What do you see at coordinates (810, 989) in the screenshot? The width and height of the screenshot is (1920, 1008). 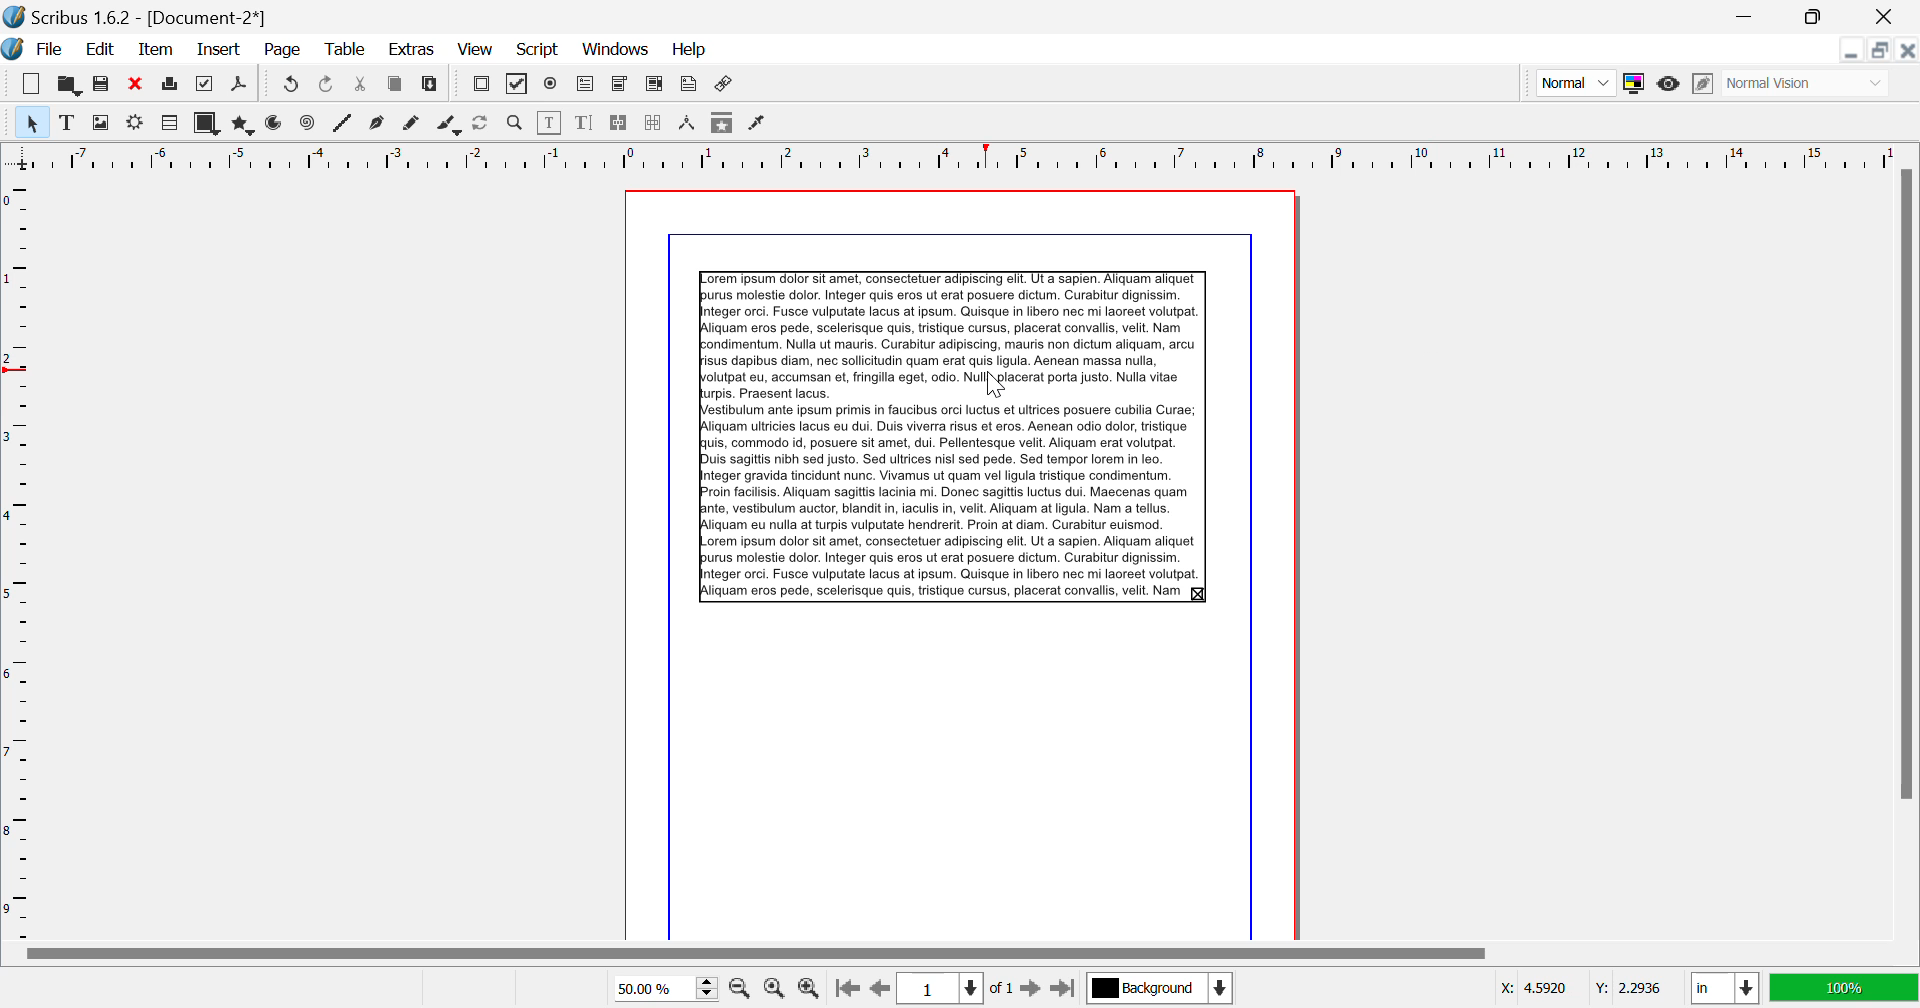 I see `Zoom In` at bounding box center [810, 989].